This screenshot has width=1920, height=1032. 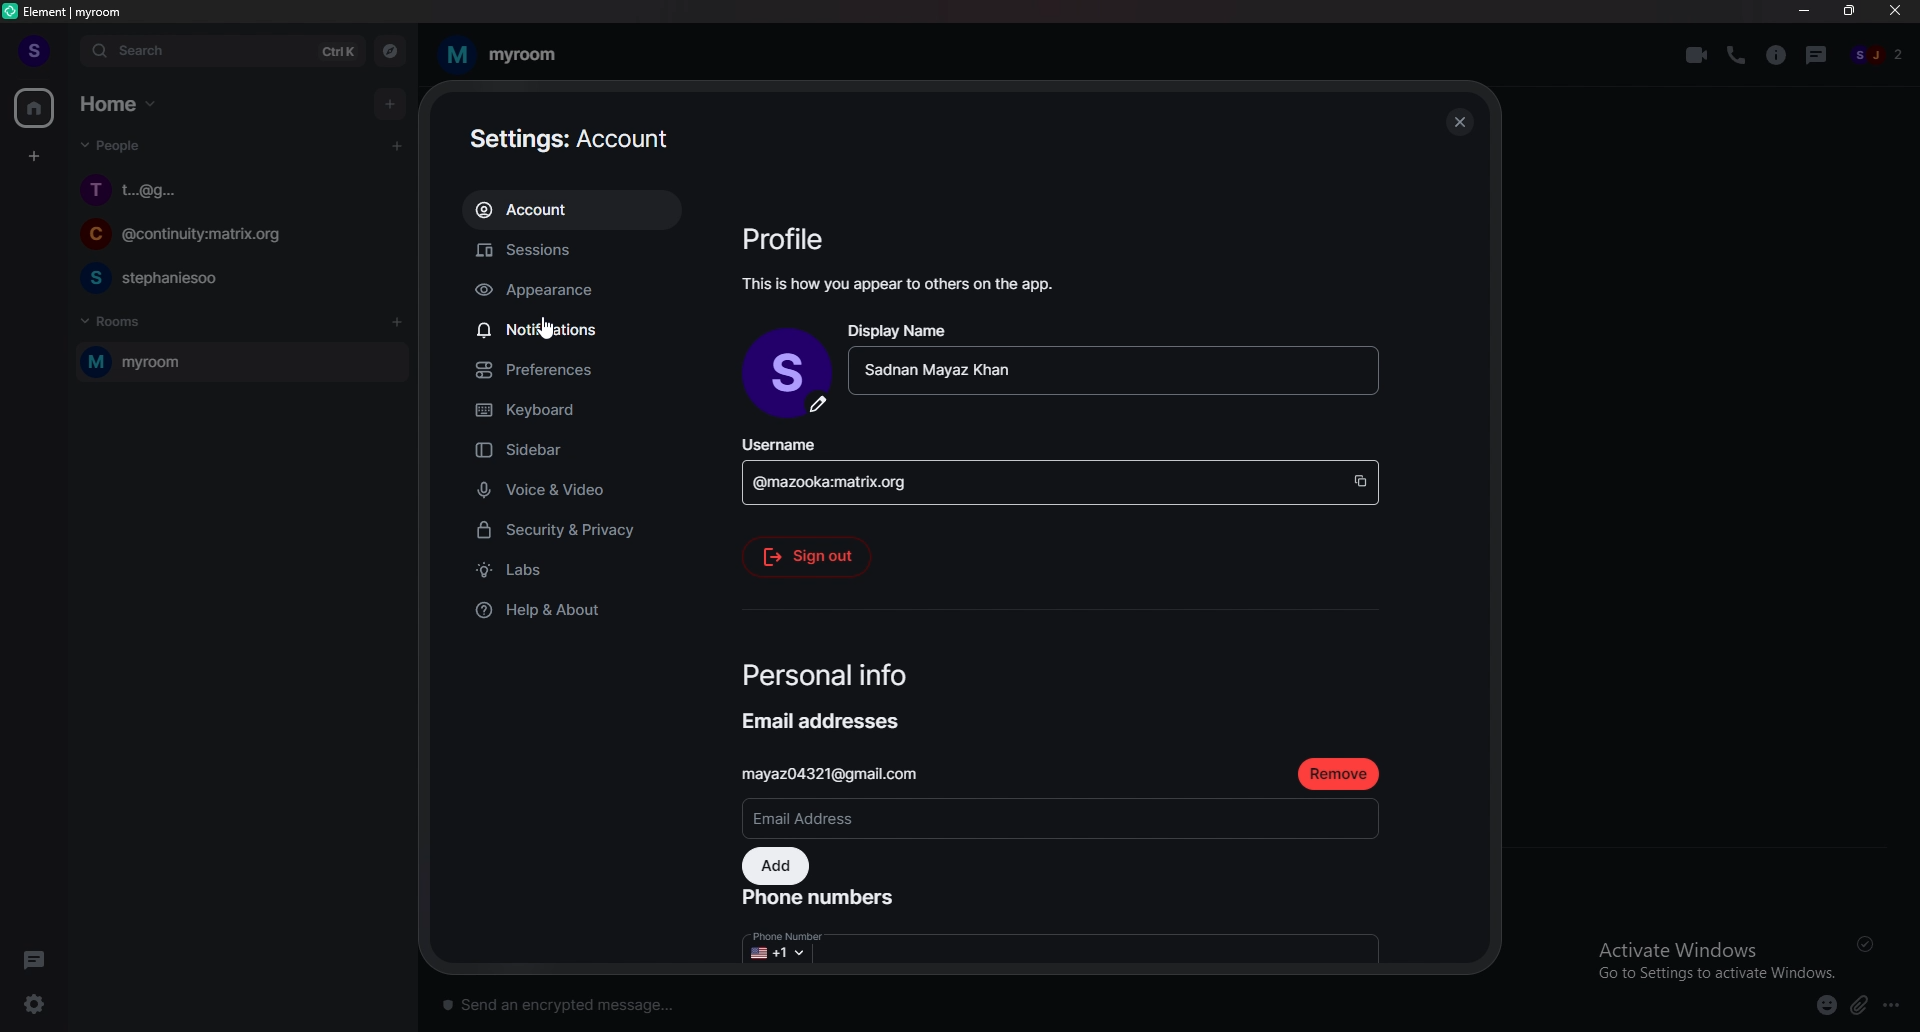 What do you see at coordinates (1896, 1003) in the screenshot?
I see `options` at bounding box center [1896, 1003].